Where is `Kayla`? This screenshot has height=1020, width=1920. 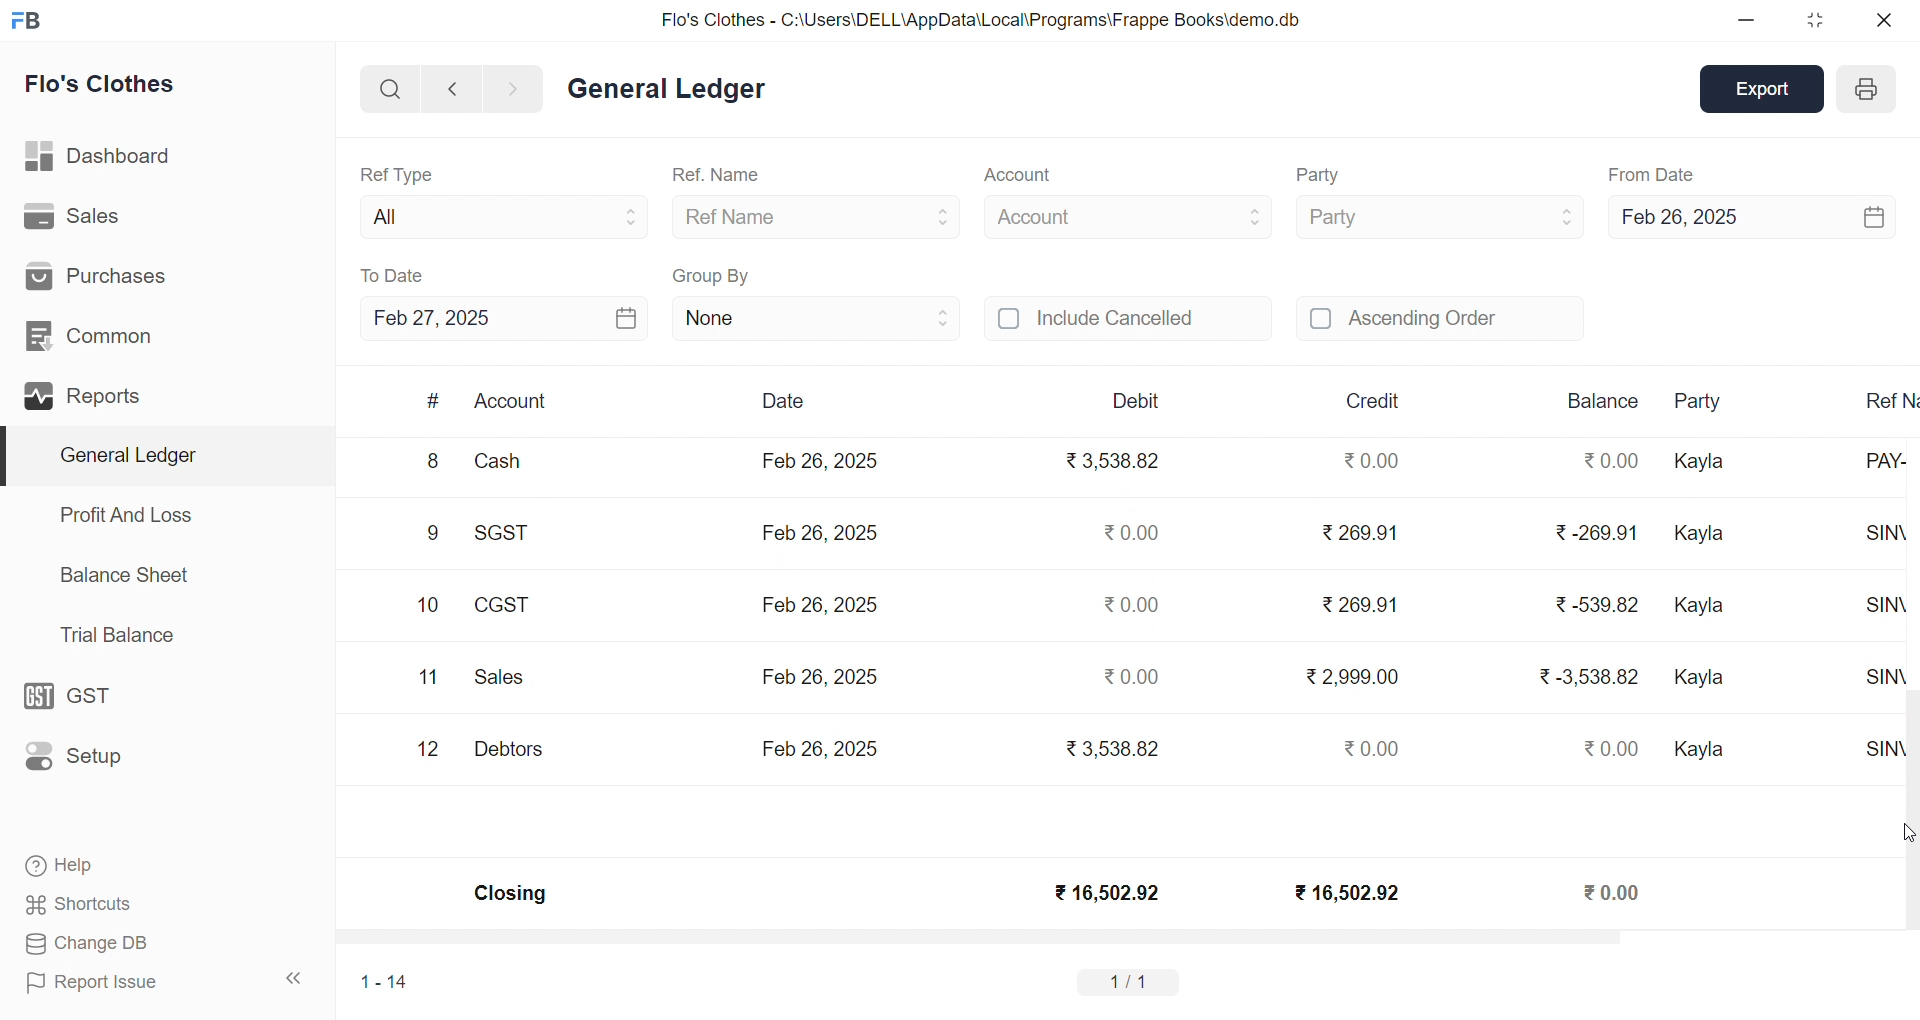 Kayla is located at coordinates (1703, 751).